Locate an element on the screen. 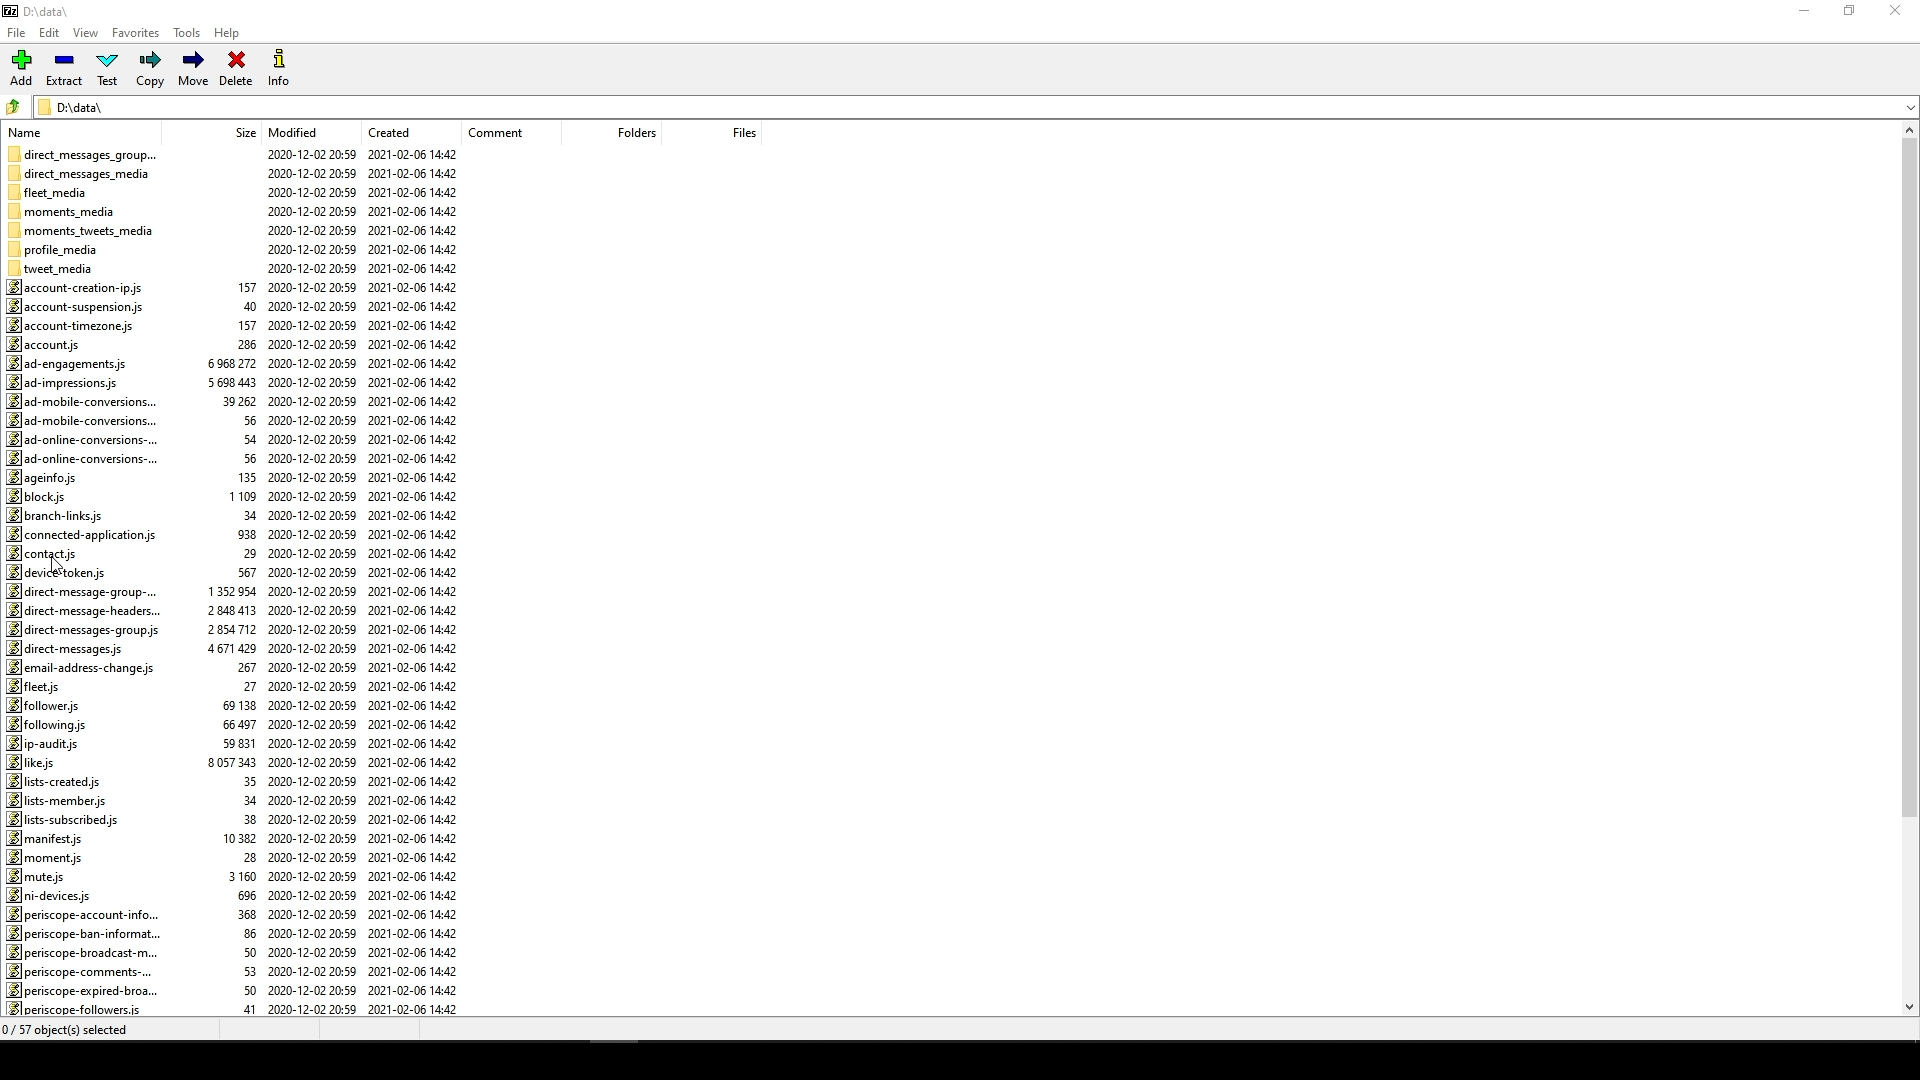  Extract is located at coordinates (67, 69).